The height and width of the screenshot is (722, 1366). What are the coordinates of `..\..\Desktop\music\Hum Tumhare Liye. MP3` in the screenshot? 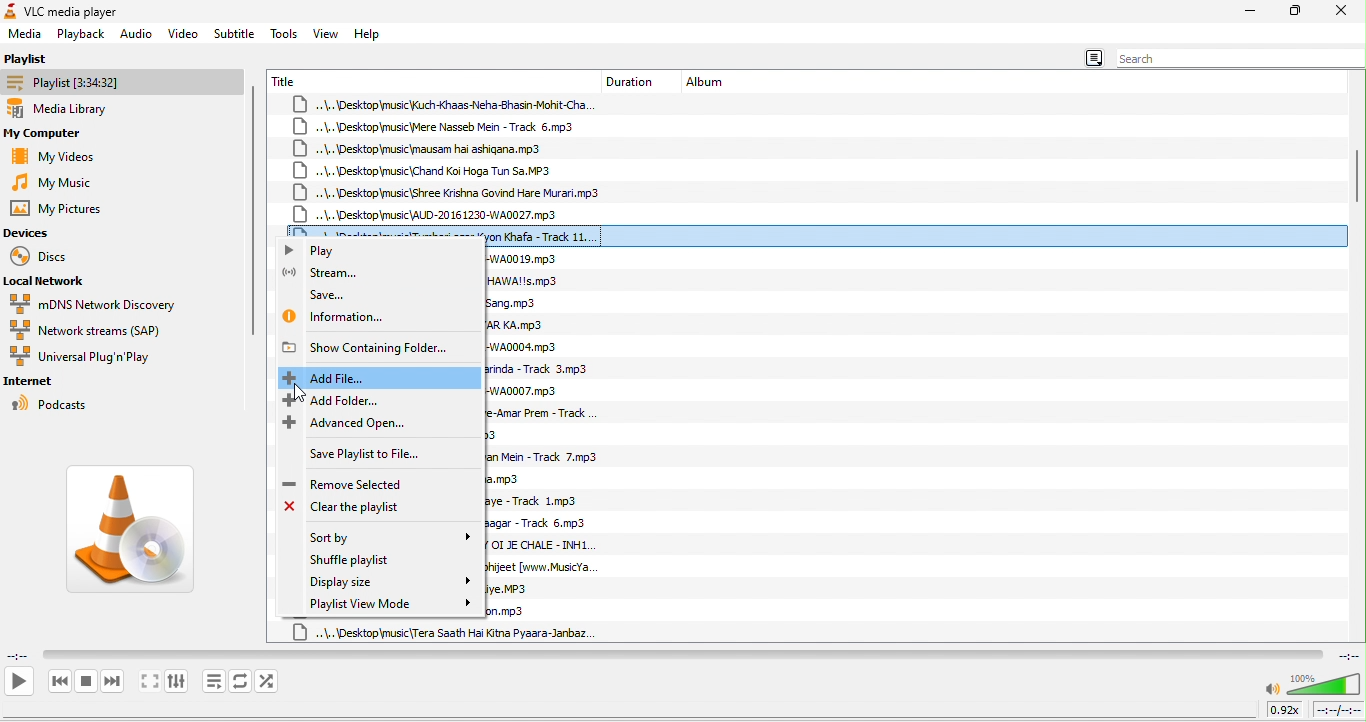 It's located at (513, 589).